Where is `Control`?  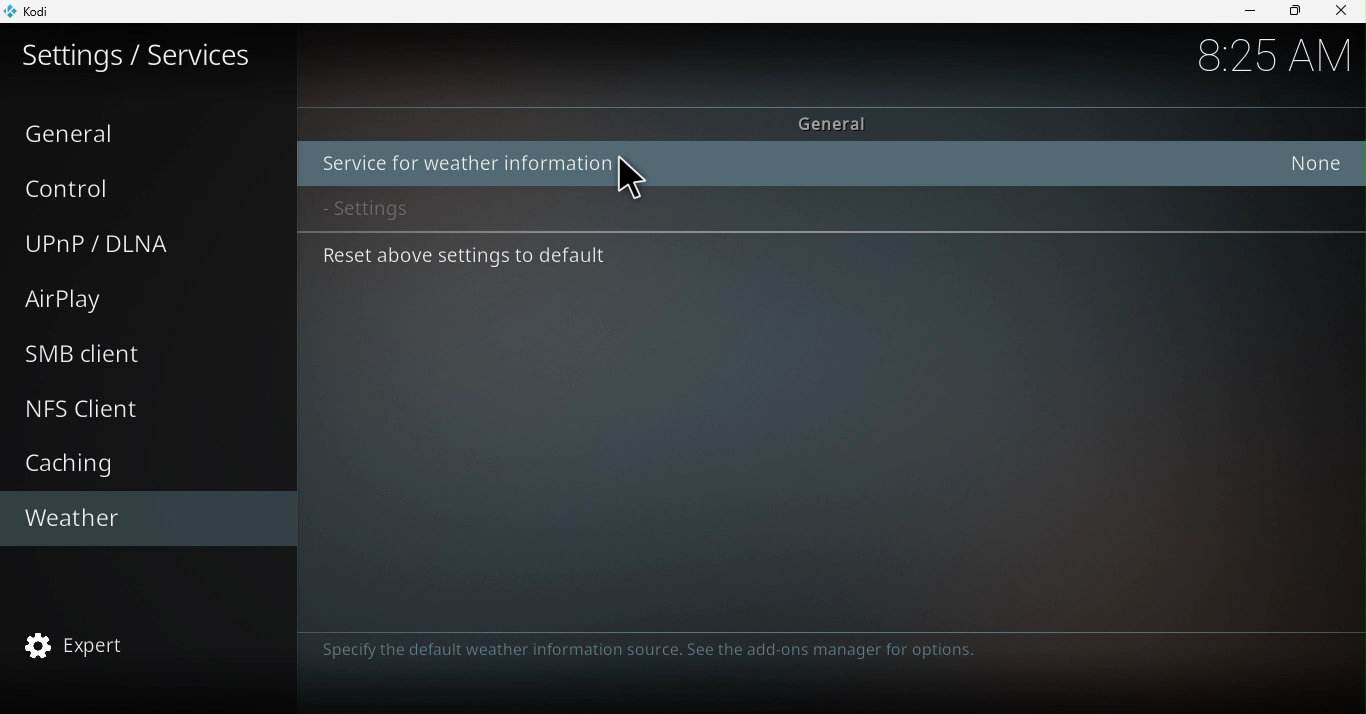
Control is located at coordinates (145, 189).